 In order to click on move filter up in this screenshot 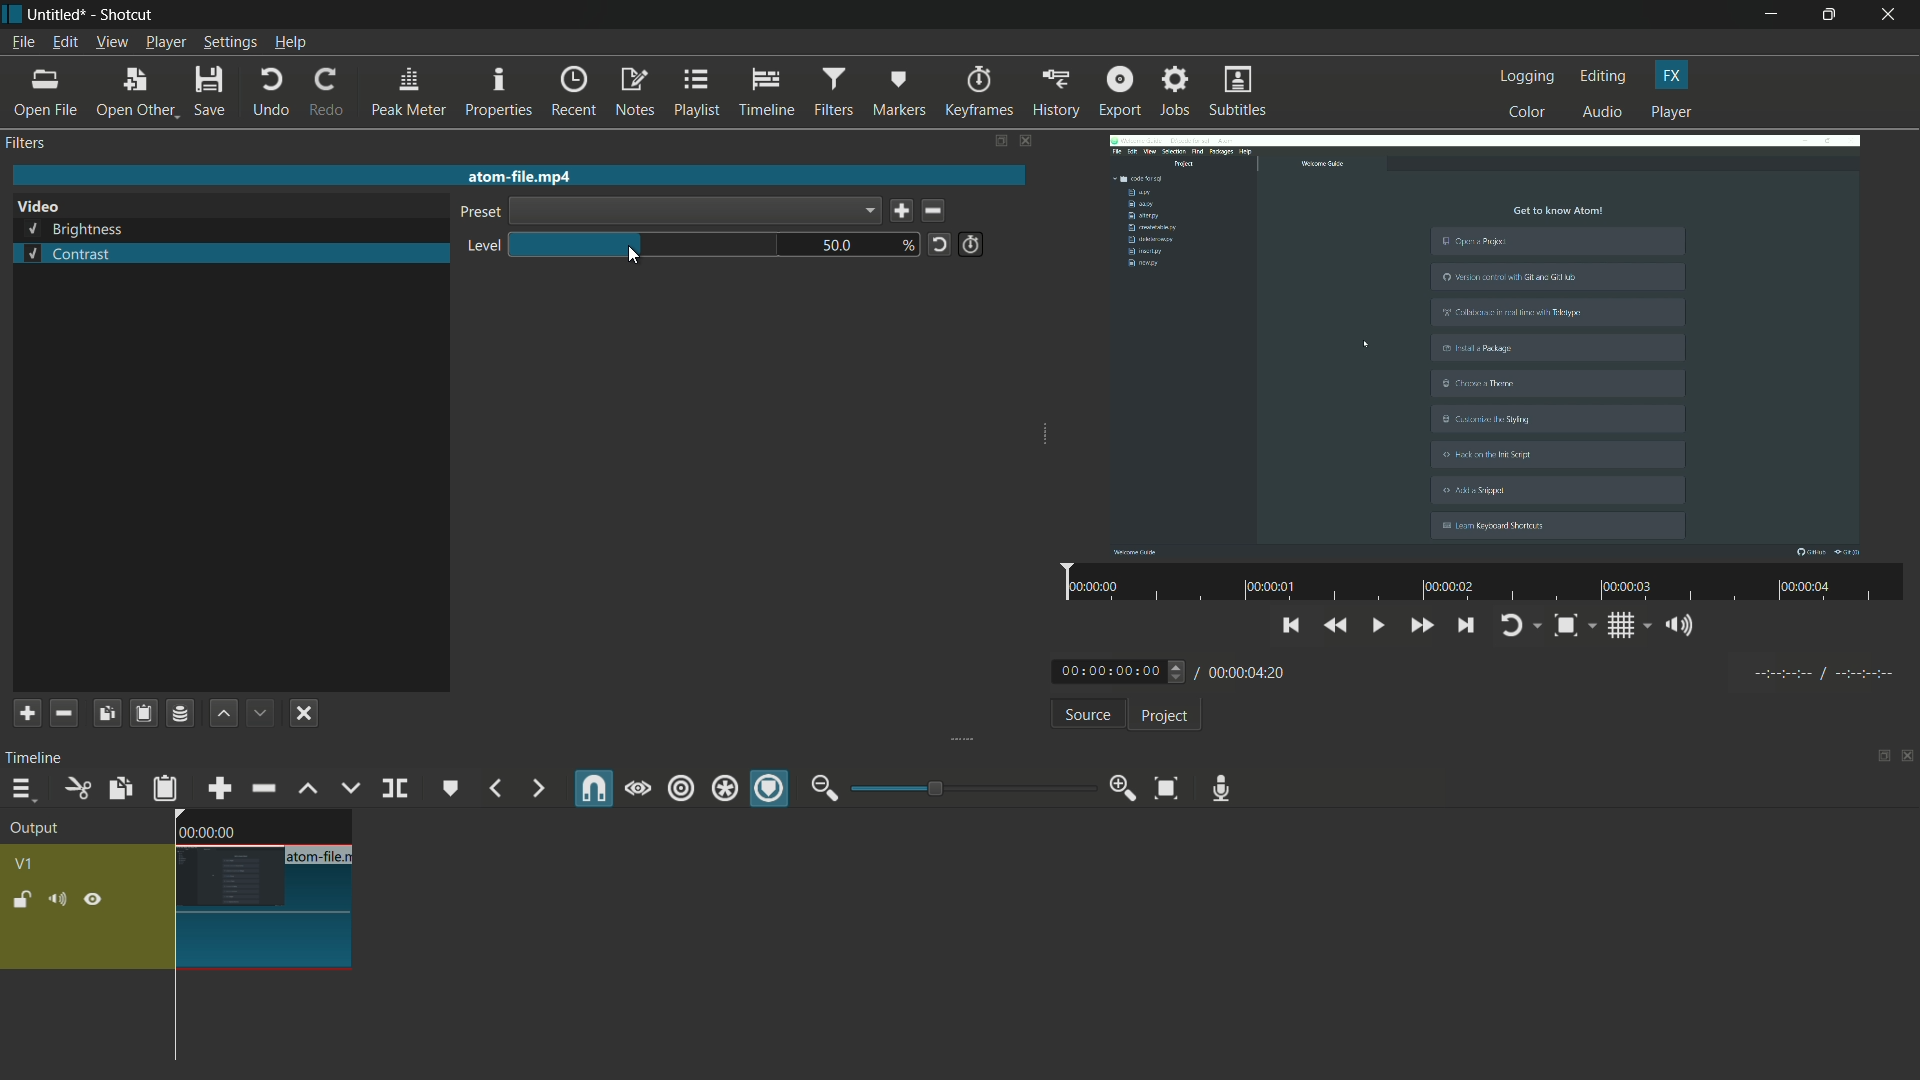, I will do `click(223, 713)`.